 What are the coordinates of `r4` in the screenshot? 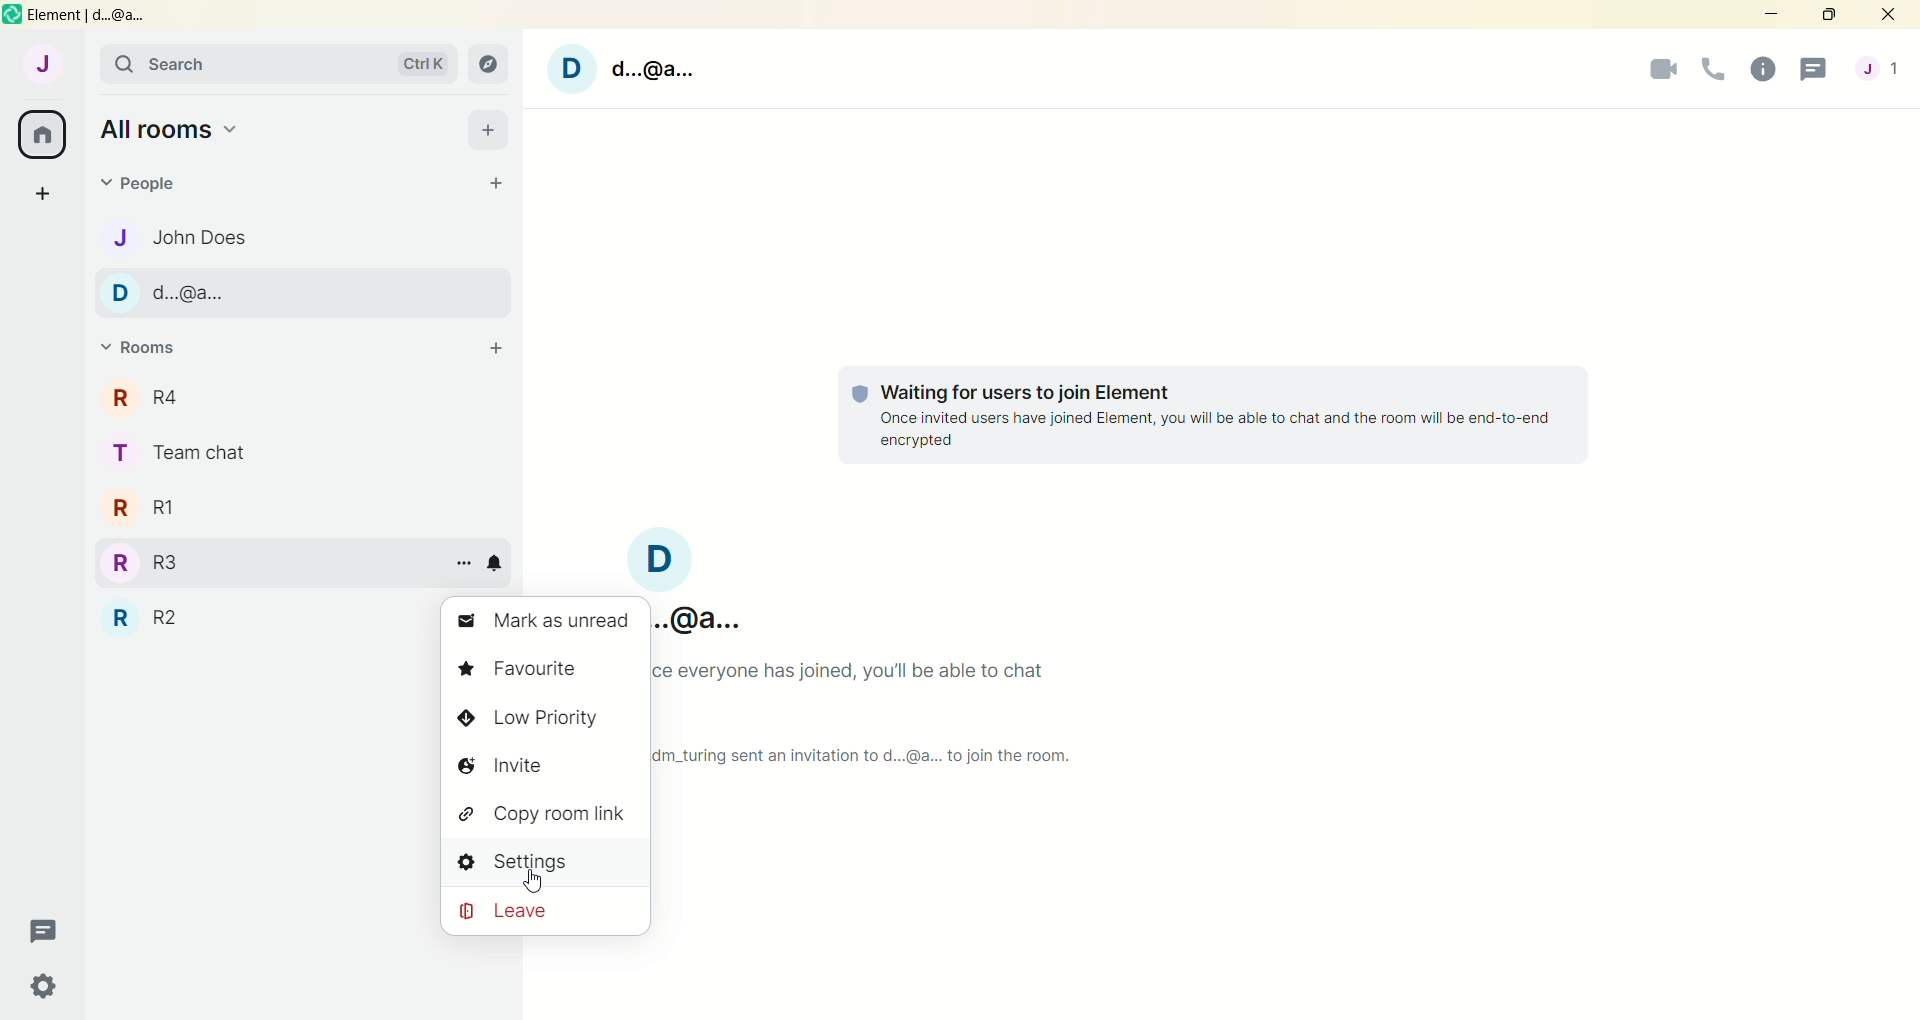 It's located at (303, 396).